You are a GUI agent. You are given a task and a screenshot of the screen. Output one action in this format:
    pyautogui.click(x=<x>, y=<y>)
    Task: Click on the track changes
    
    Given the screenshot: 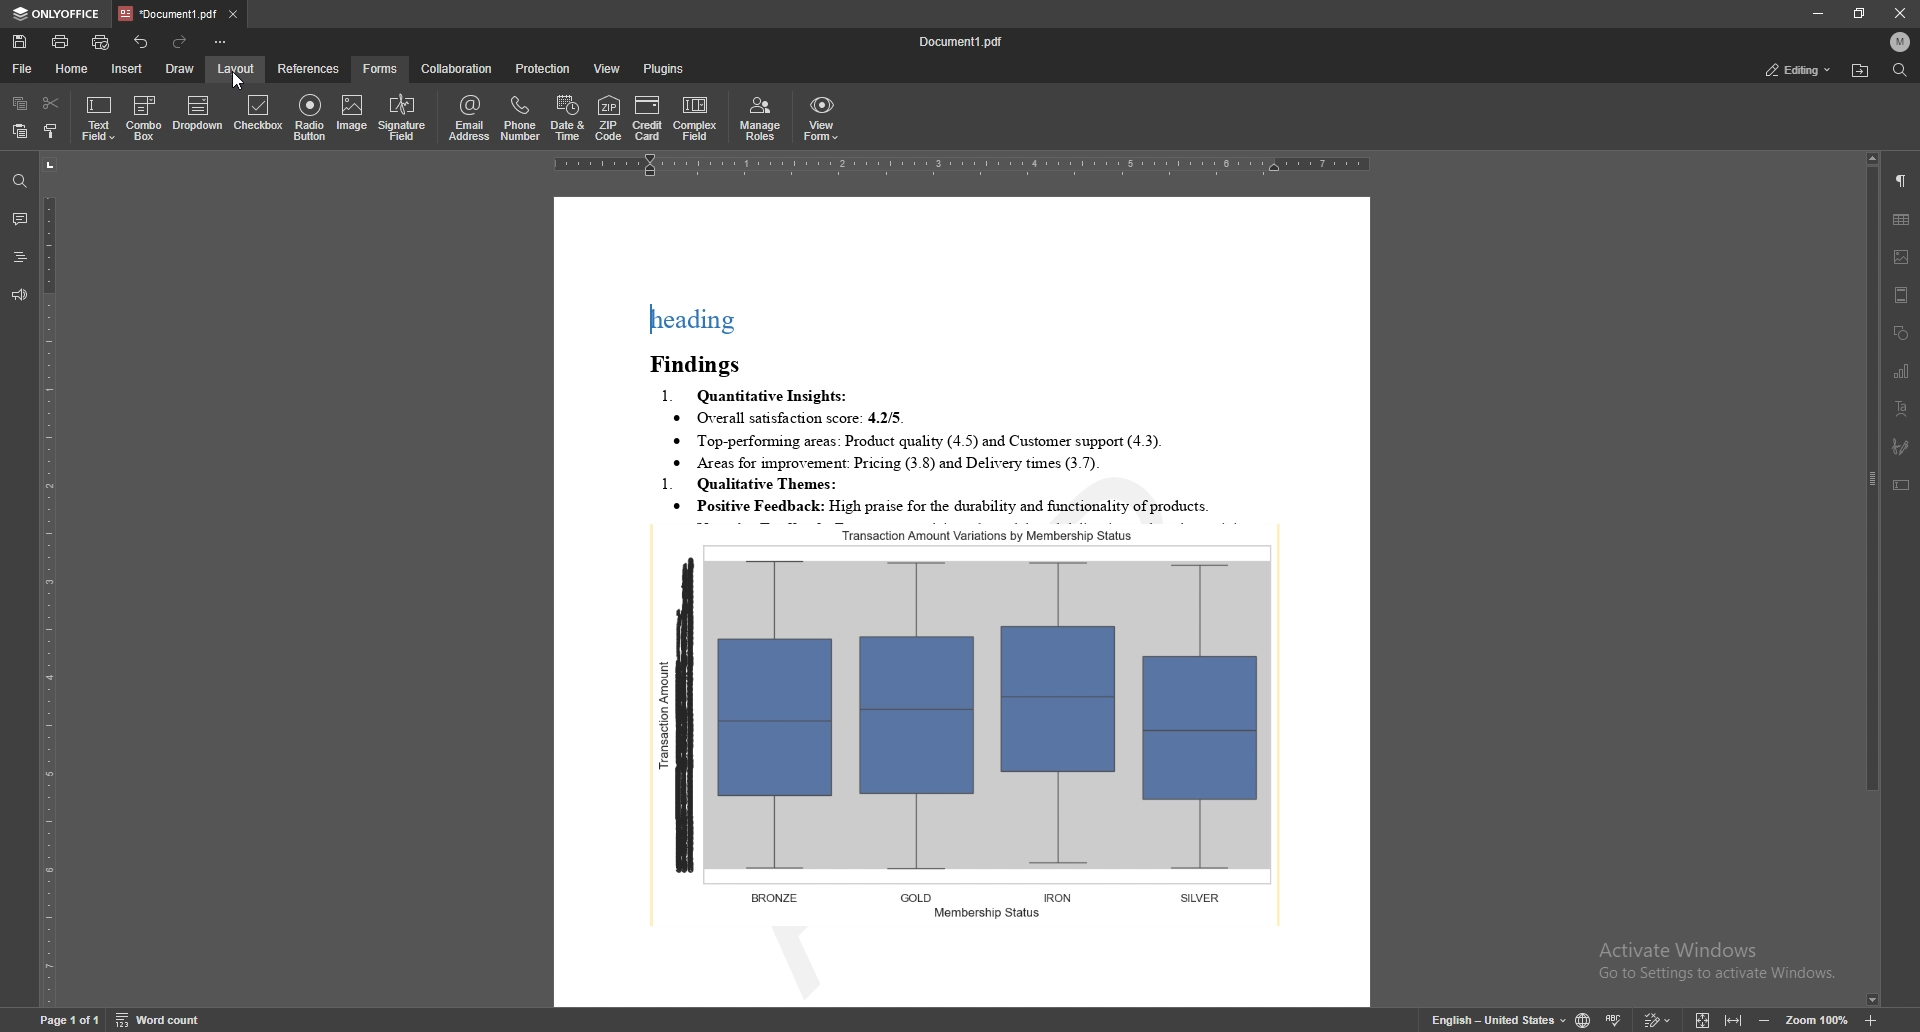 What is the action you would take?
    pyautogui.click(x=1658, y=1019)
    